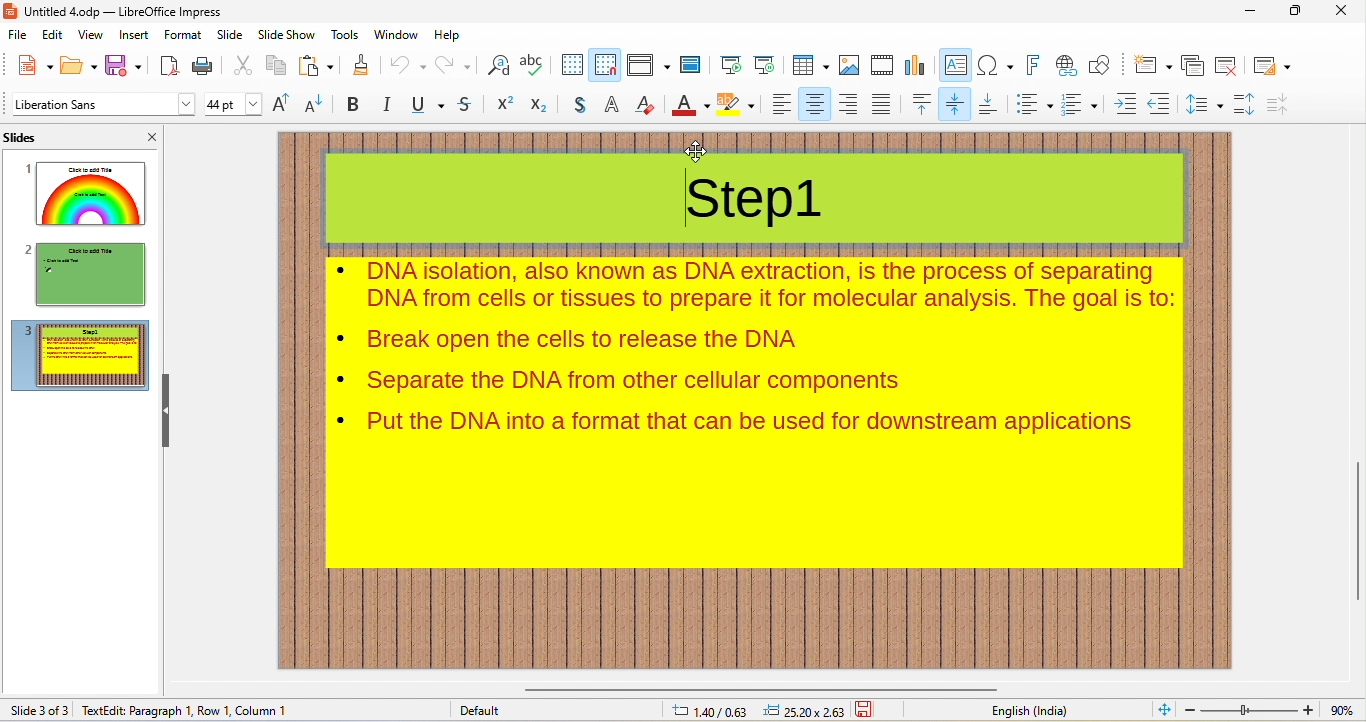 The image size is (1366, 722). What do you see at coordinates (1351, 523) in the screenshot?
I see `vertical scroll` at bounding box center [1351, 523].